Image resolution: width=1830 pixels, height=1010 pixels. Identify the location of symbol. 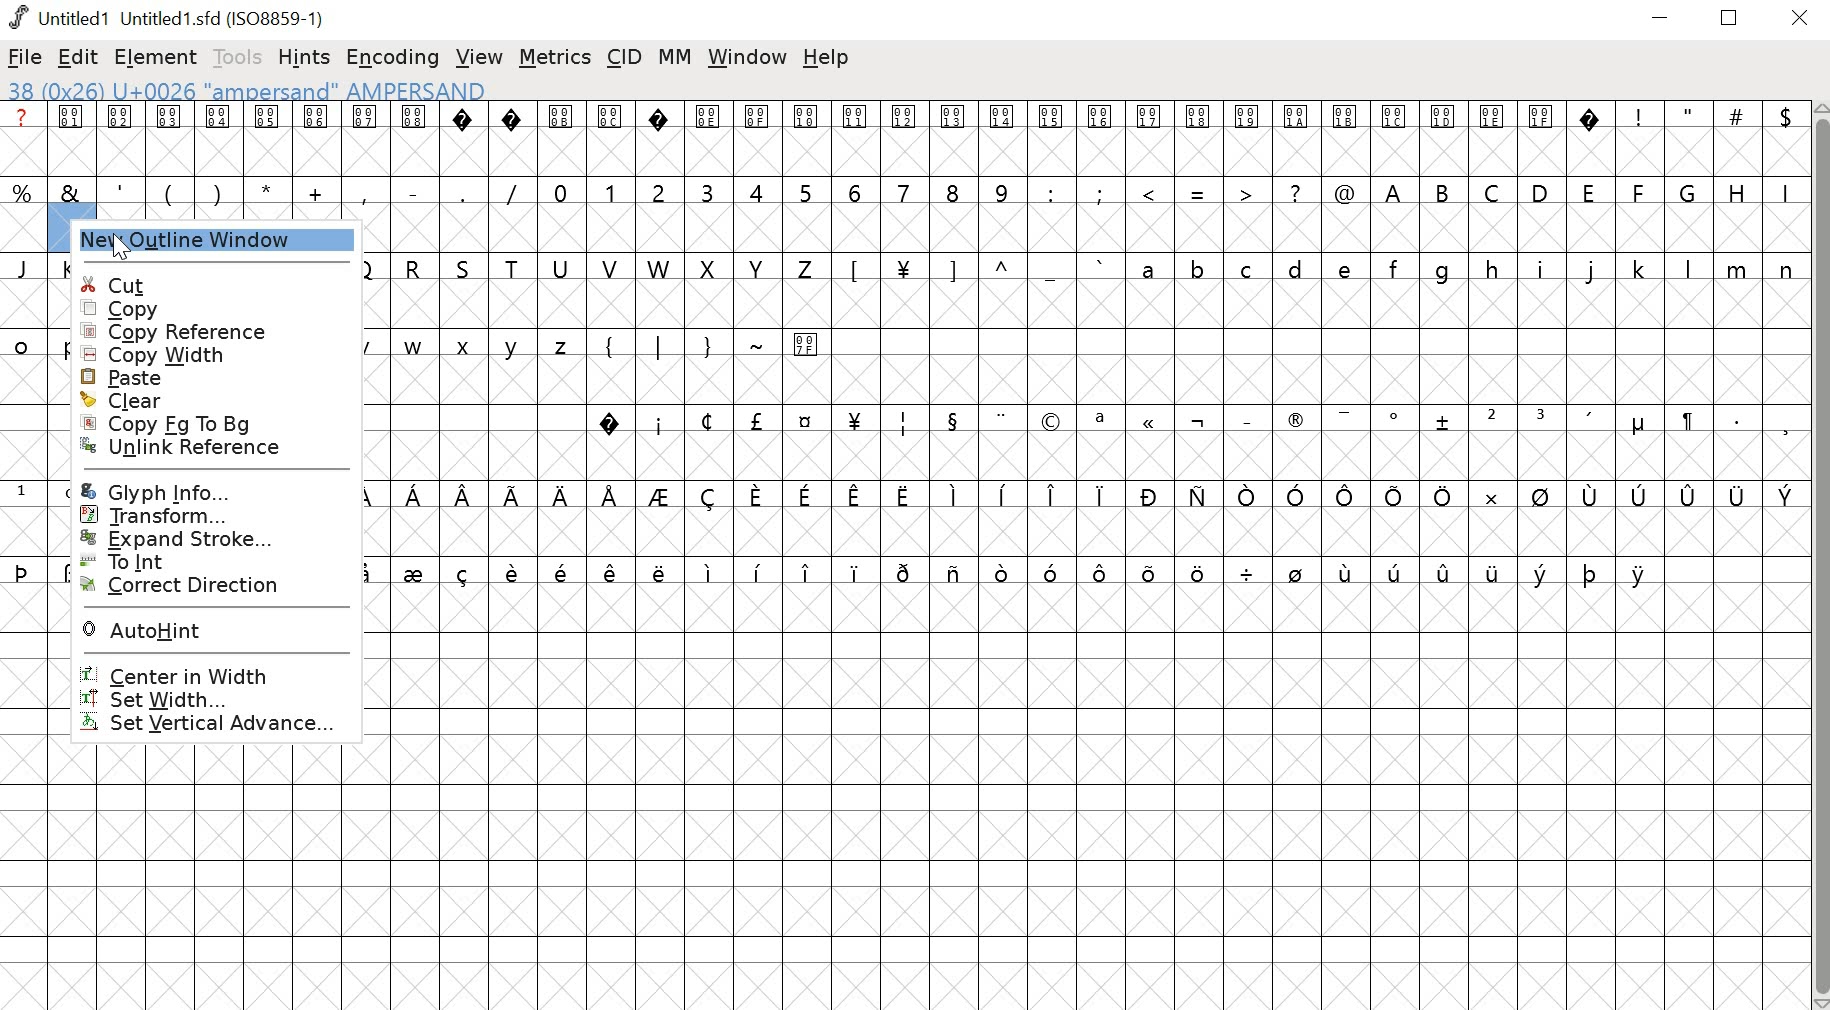
(1541, 571).